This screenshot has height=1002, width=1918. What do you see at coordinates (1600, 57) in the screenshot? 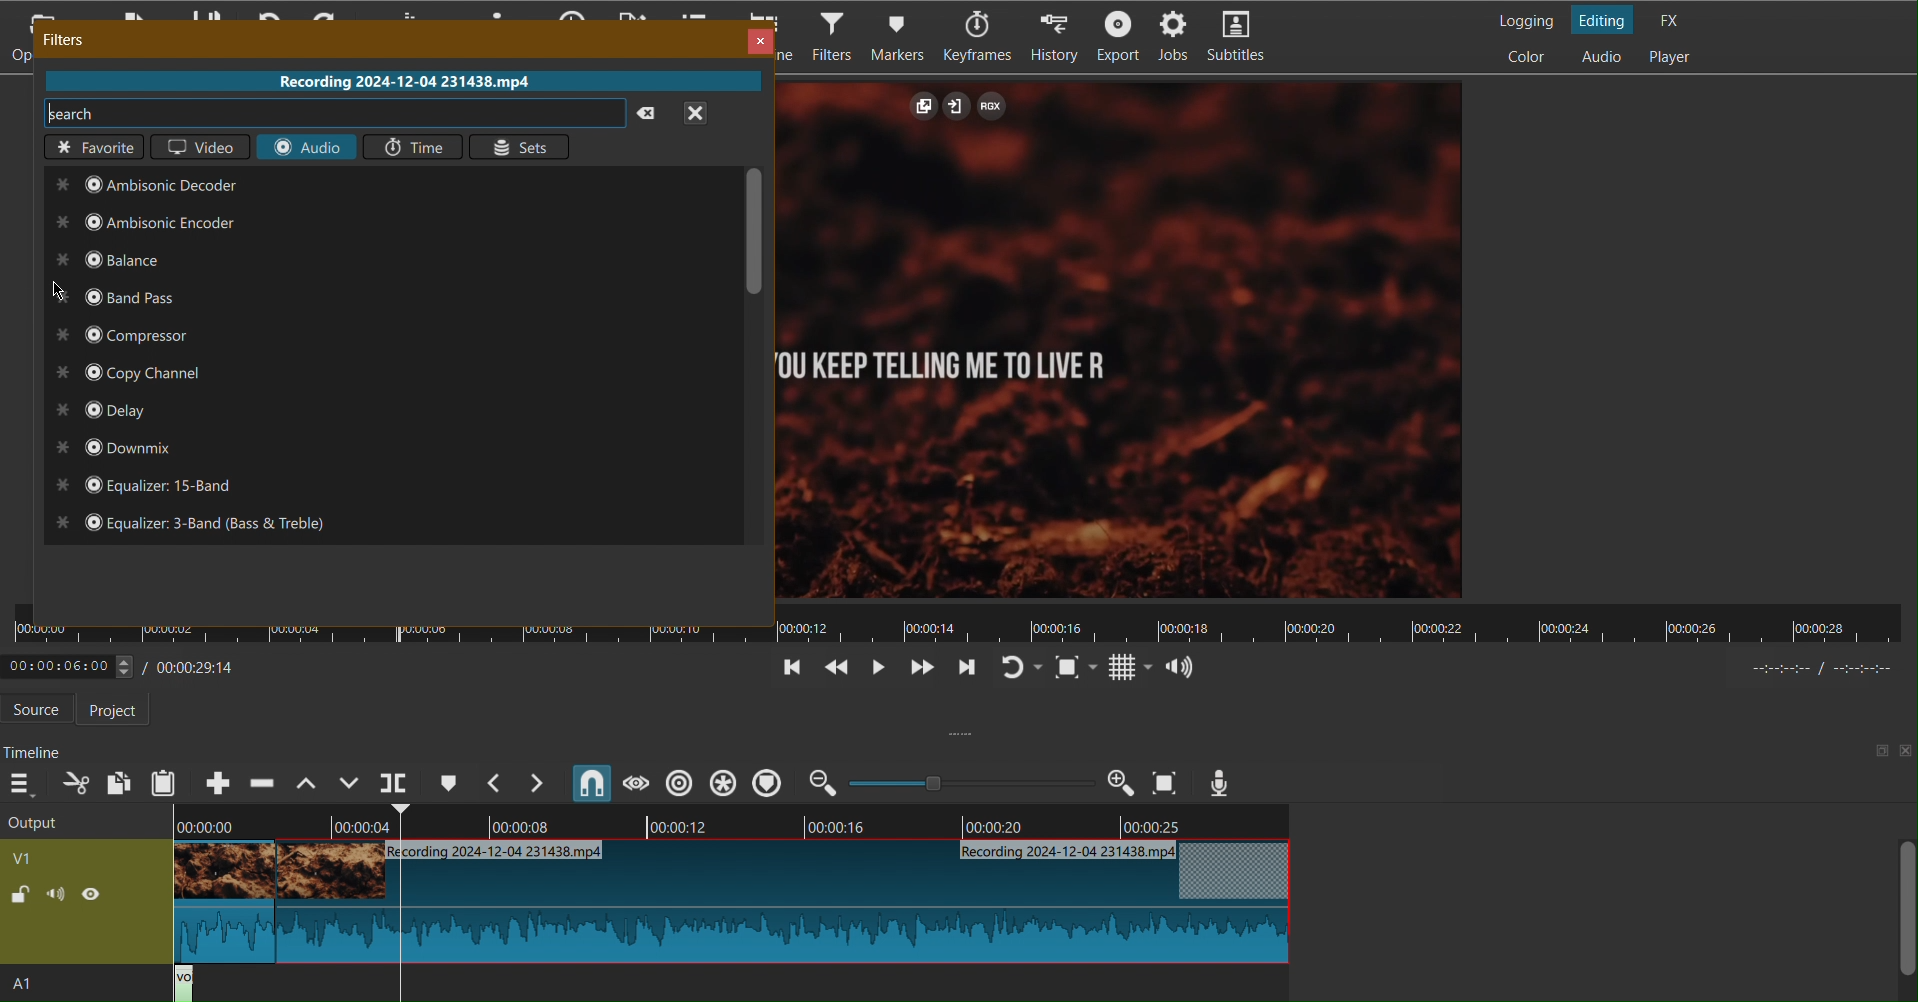
I see `Audio` at bounding box center [1600, 57].